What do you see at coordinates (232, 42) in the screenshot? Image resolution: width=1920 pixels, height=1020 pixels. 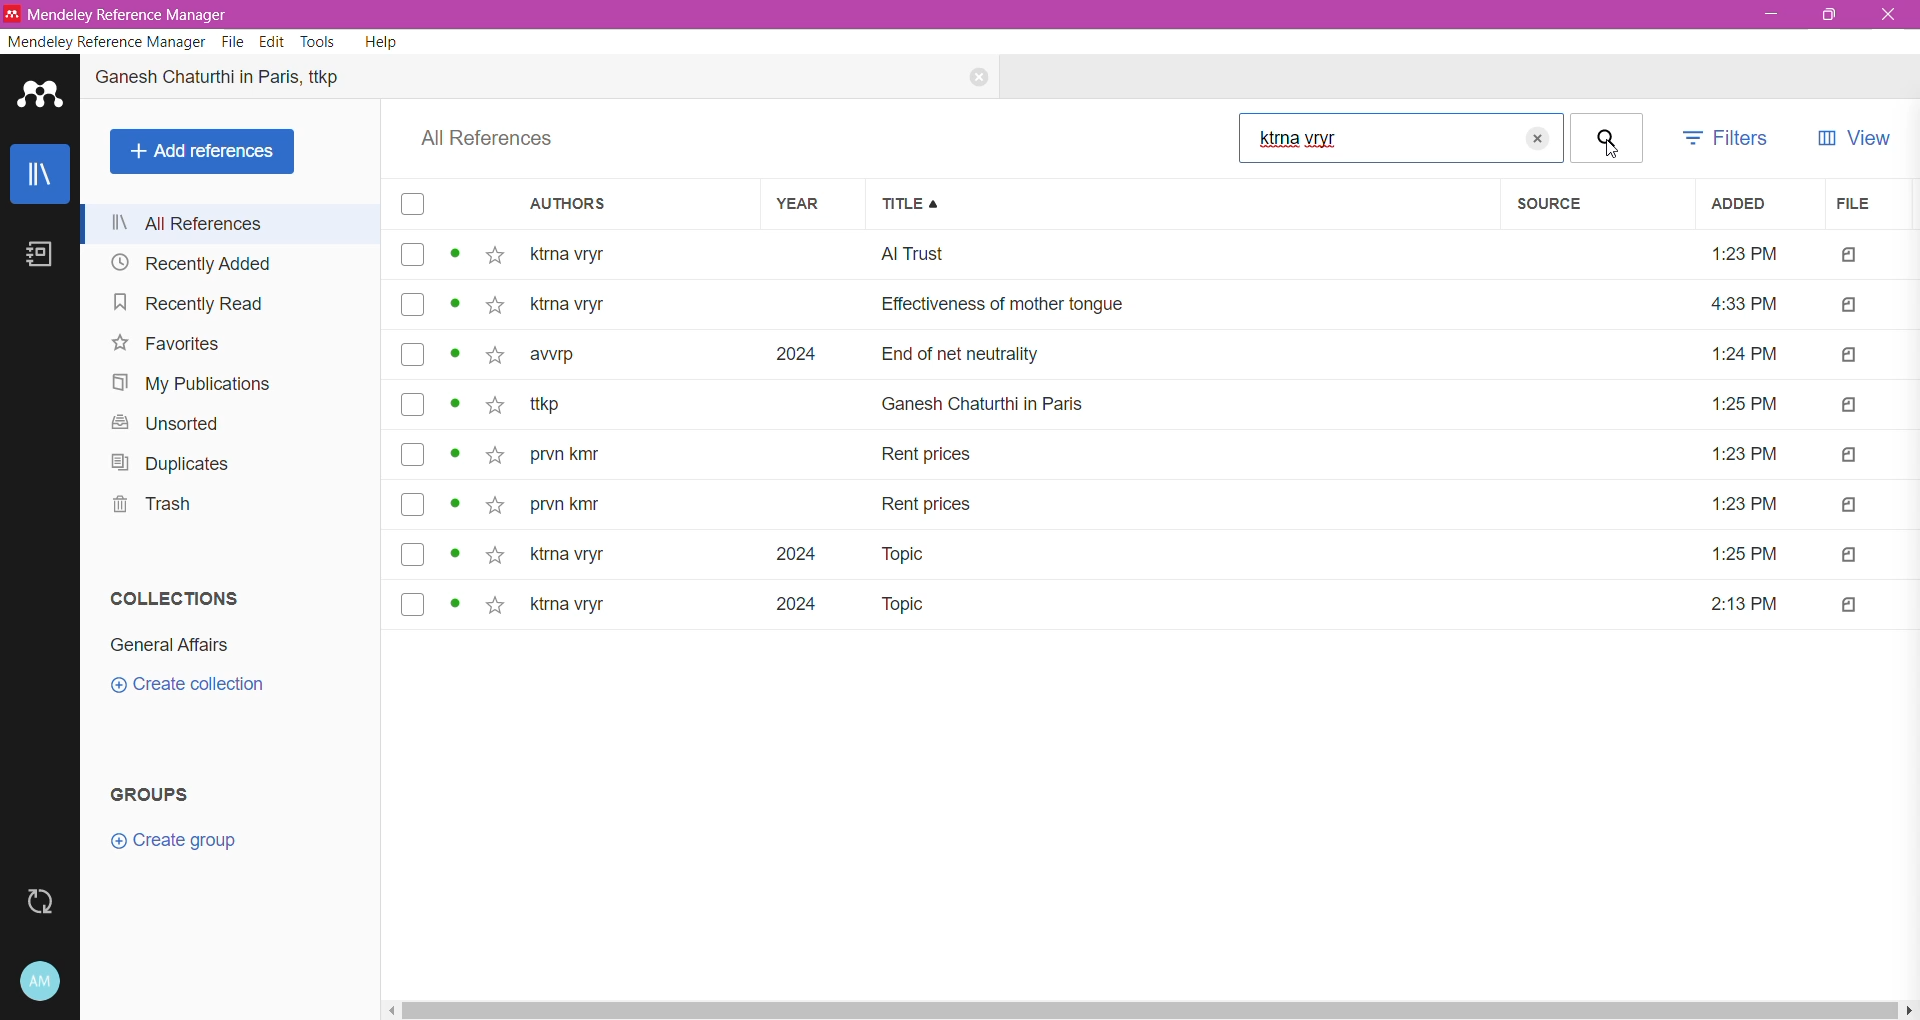 I see `File` at bounding box center [232, 42].